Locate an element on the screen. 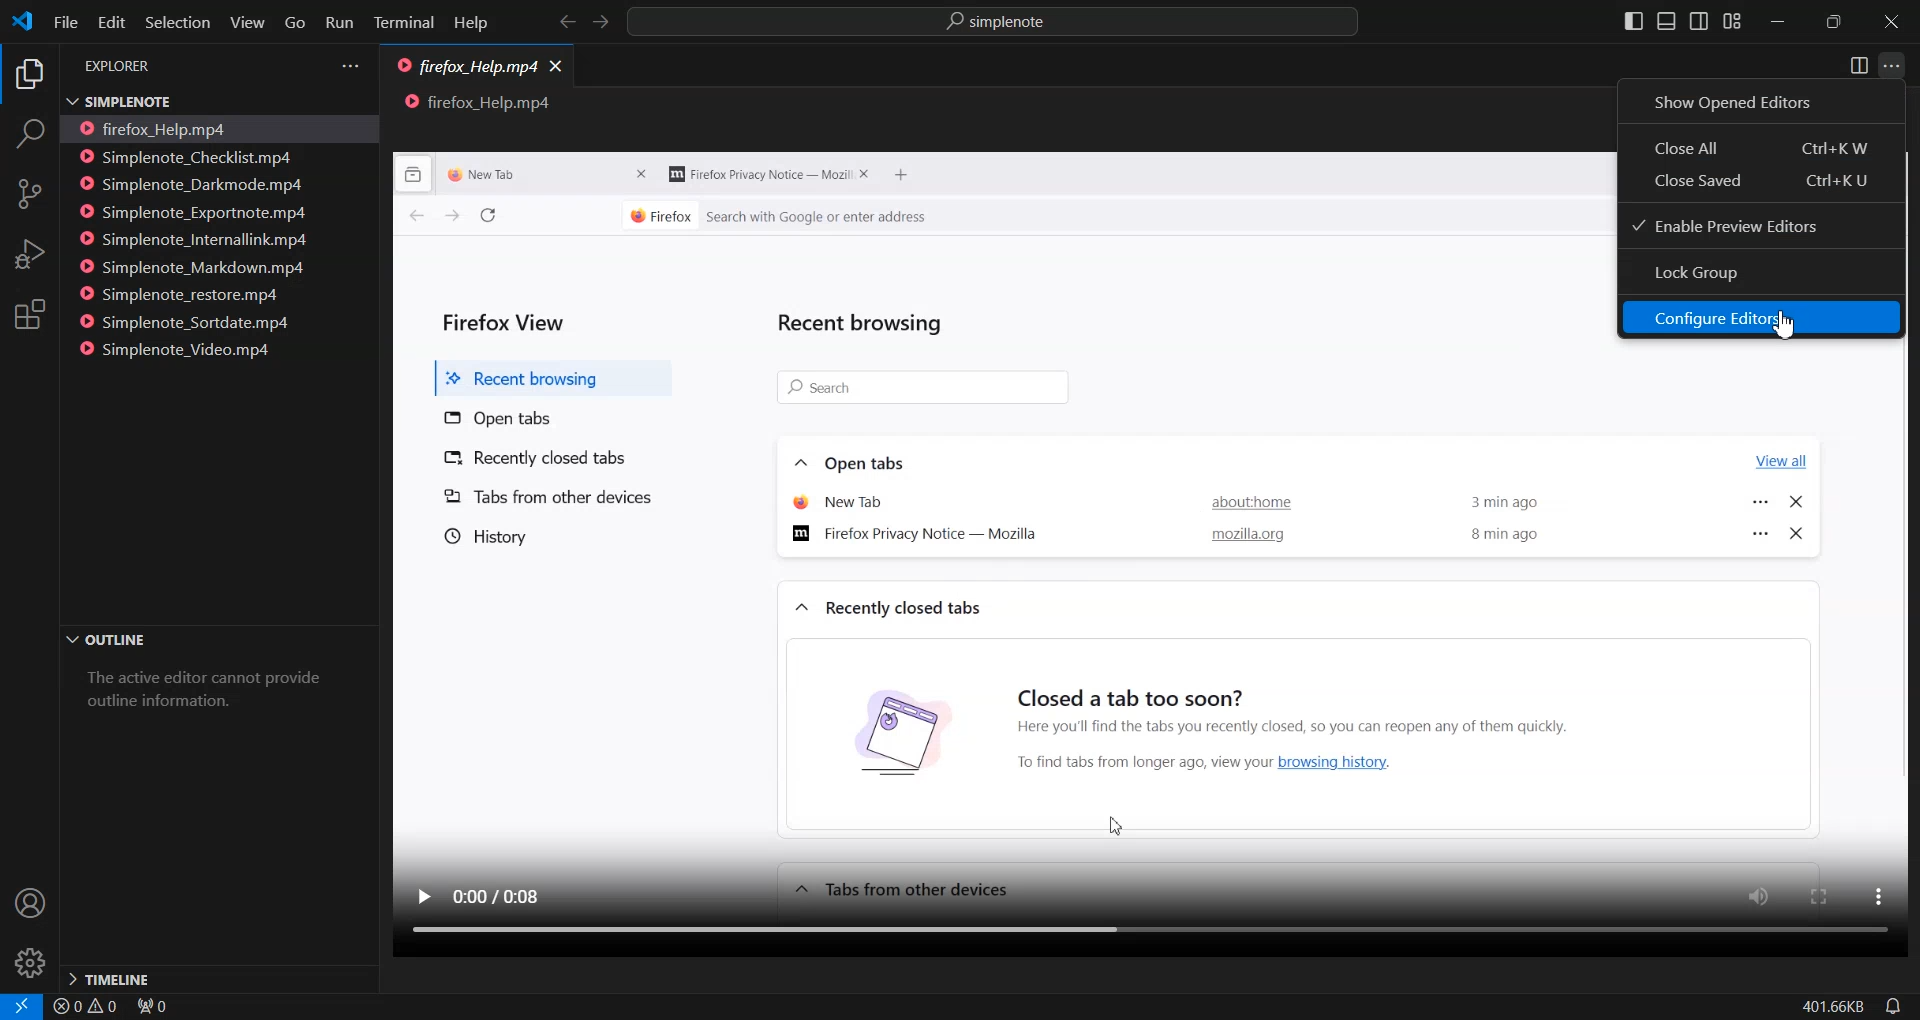  Cursor is located at coordinates (1784, 323).